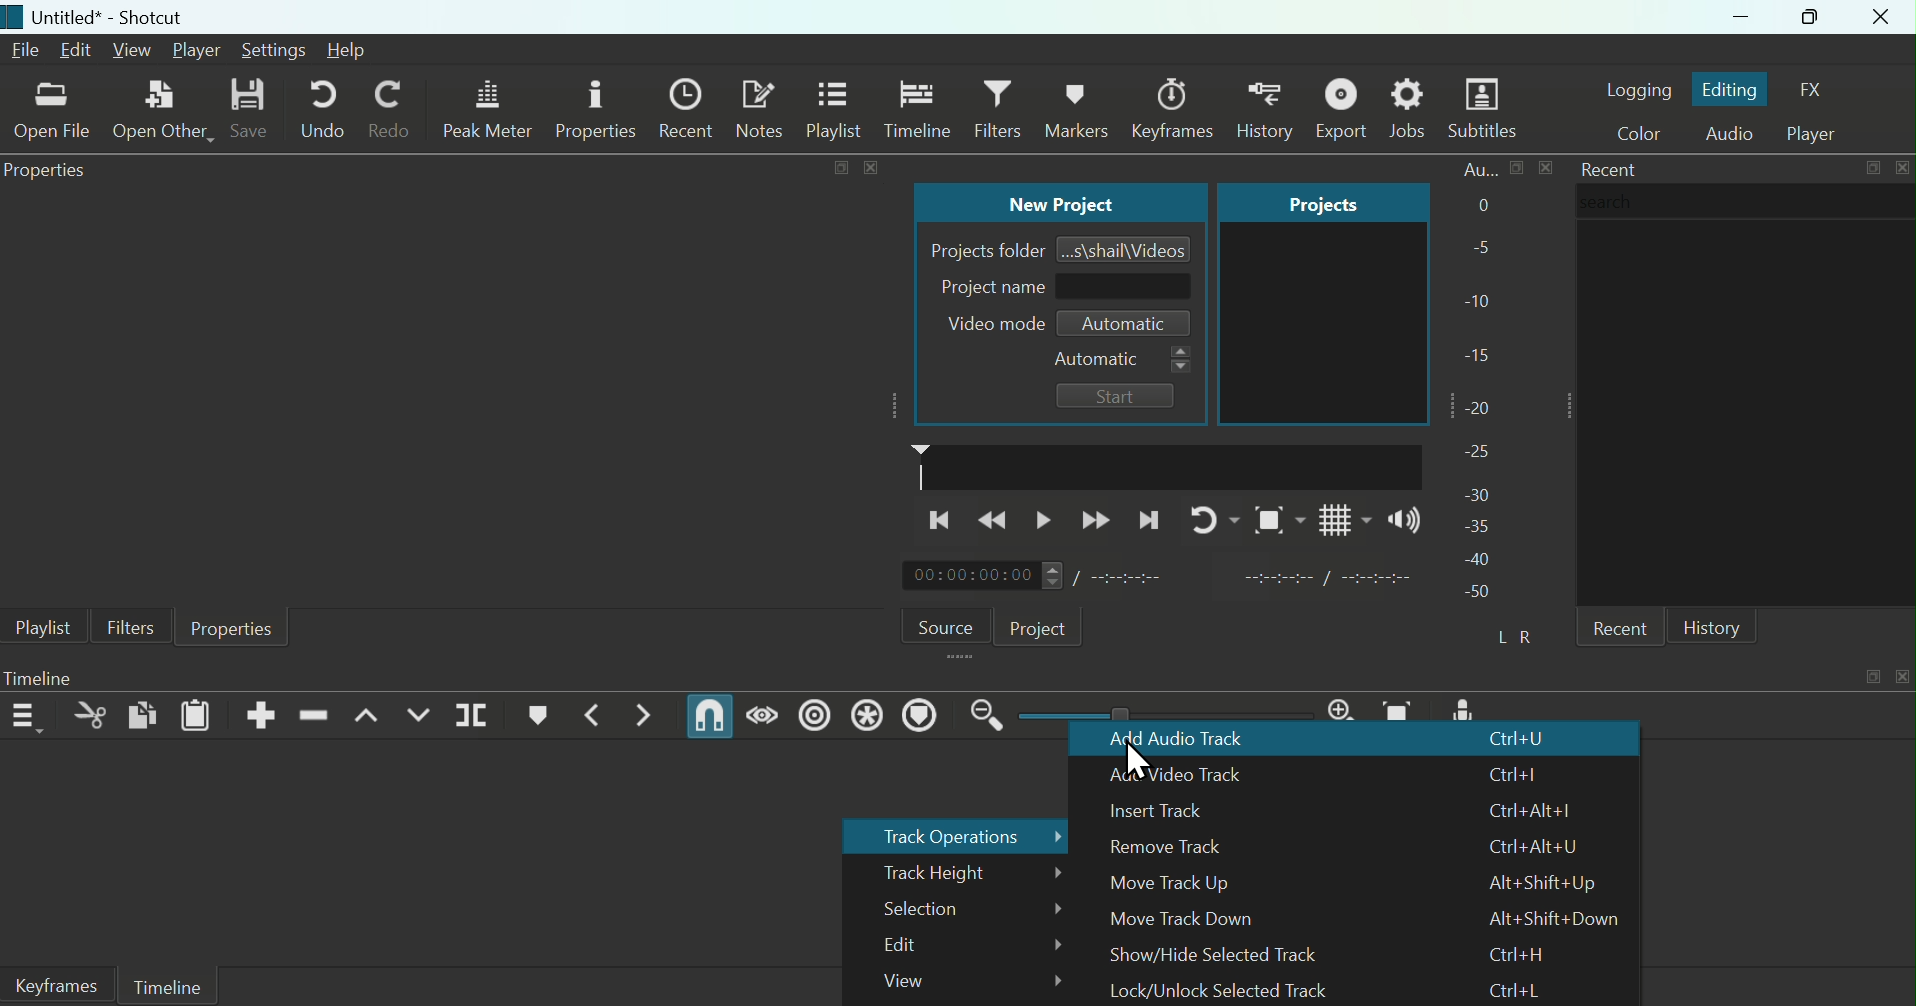  What do you see at coordinates (1080, 105) in the screenshot?
I see `History` at bounding box center [1080, 105].